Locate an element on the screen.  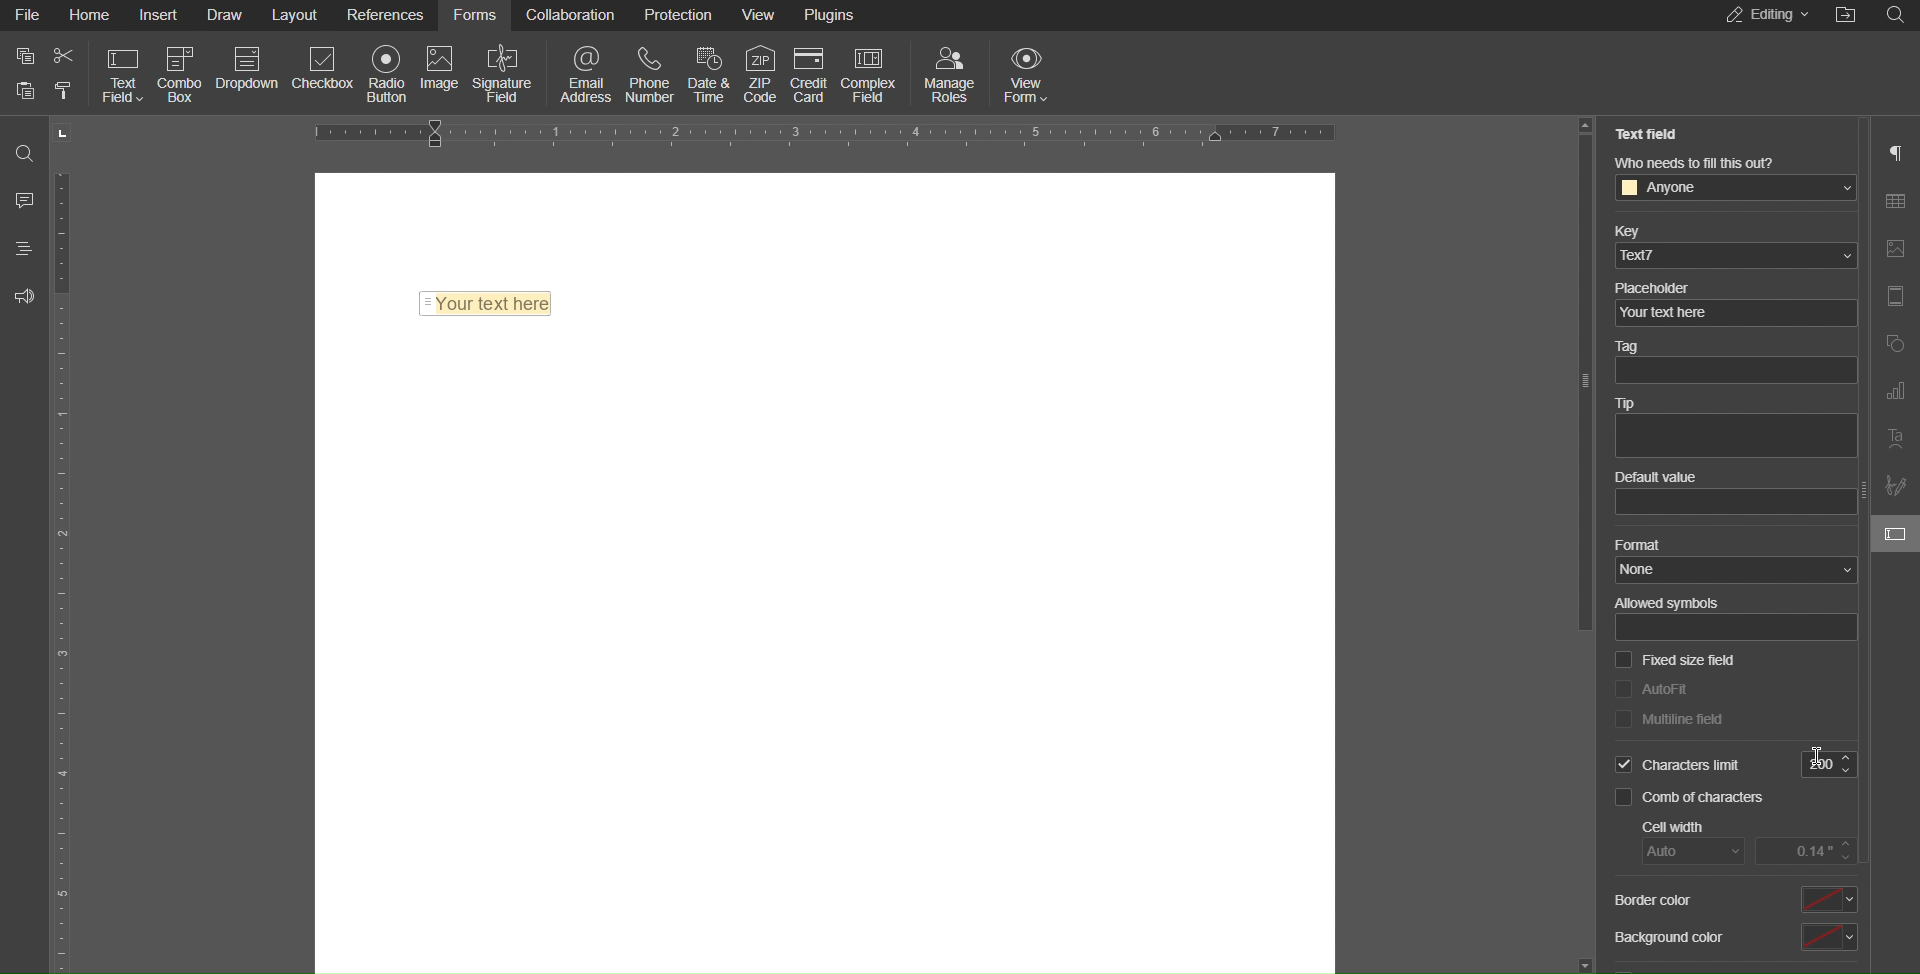
Shape Settings is located at coordinates (1895, 342).